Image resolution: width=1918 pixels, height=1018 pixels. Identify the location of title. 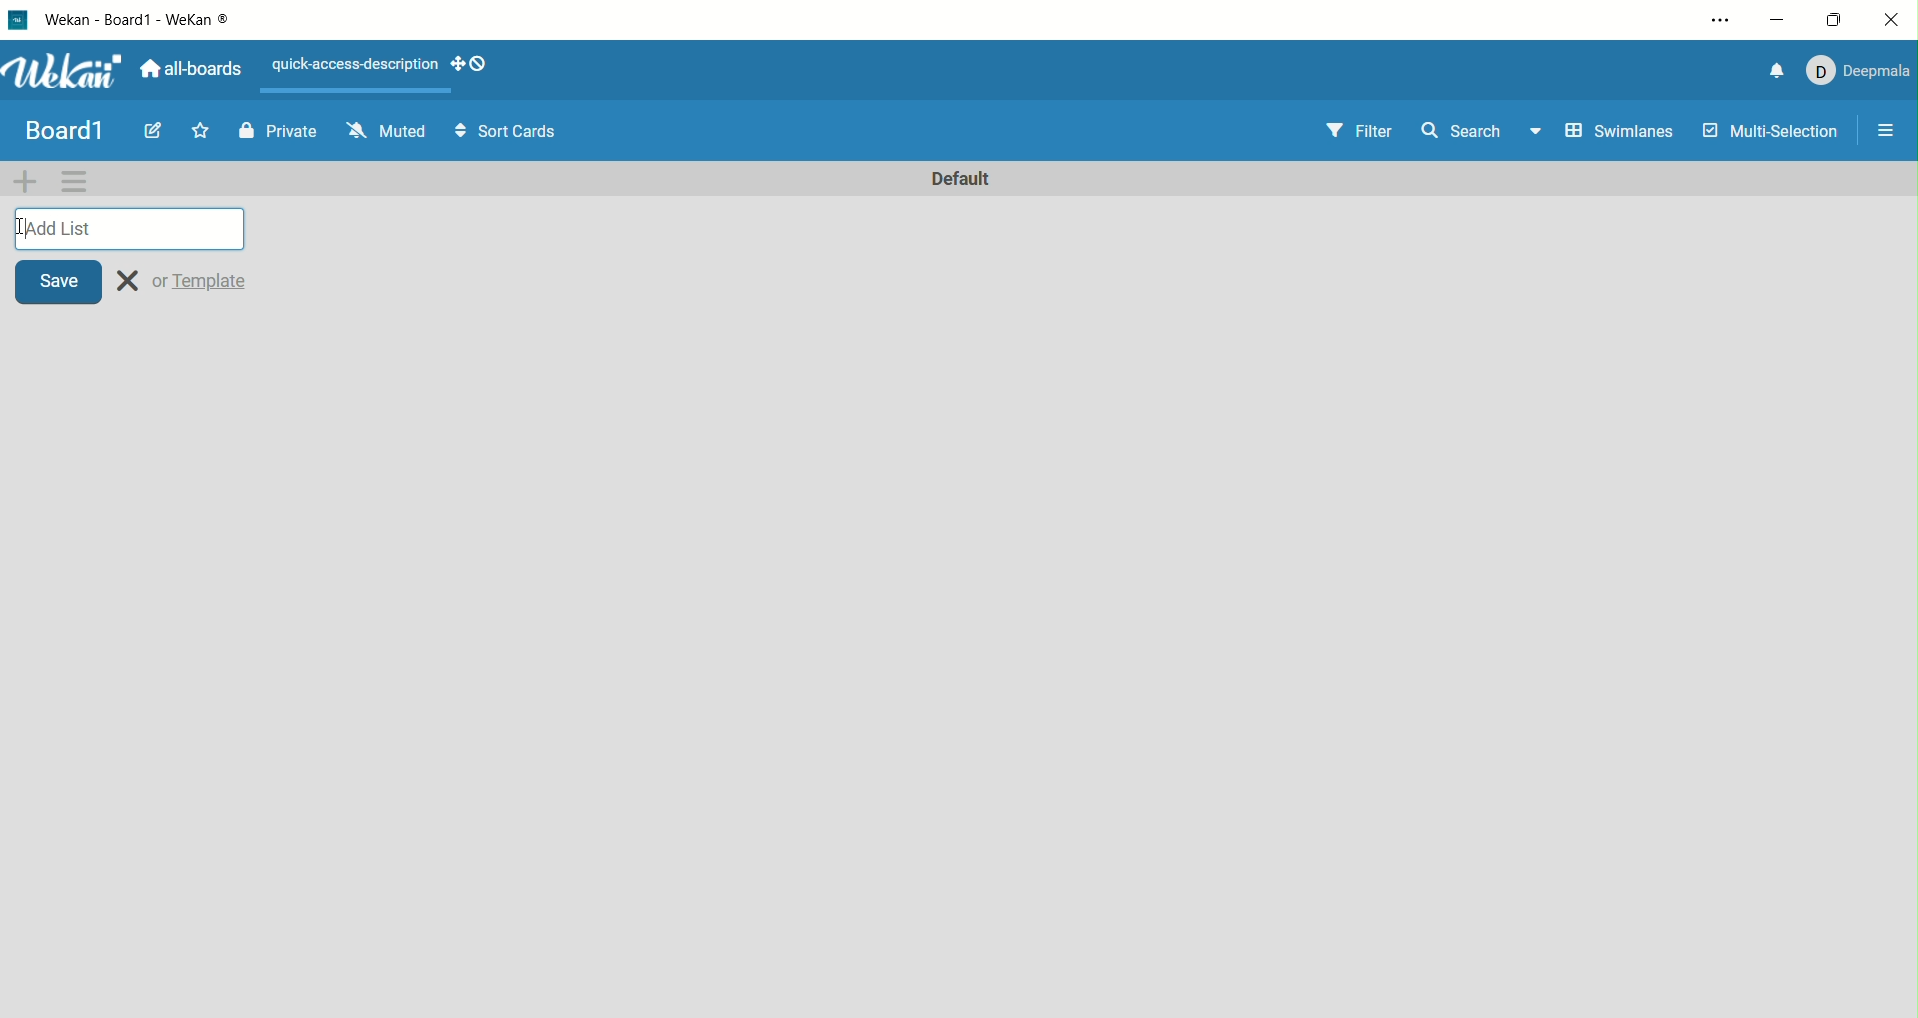
(64, 128).